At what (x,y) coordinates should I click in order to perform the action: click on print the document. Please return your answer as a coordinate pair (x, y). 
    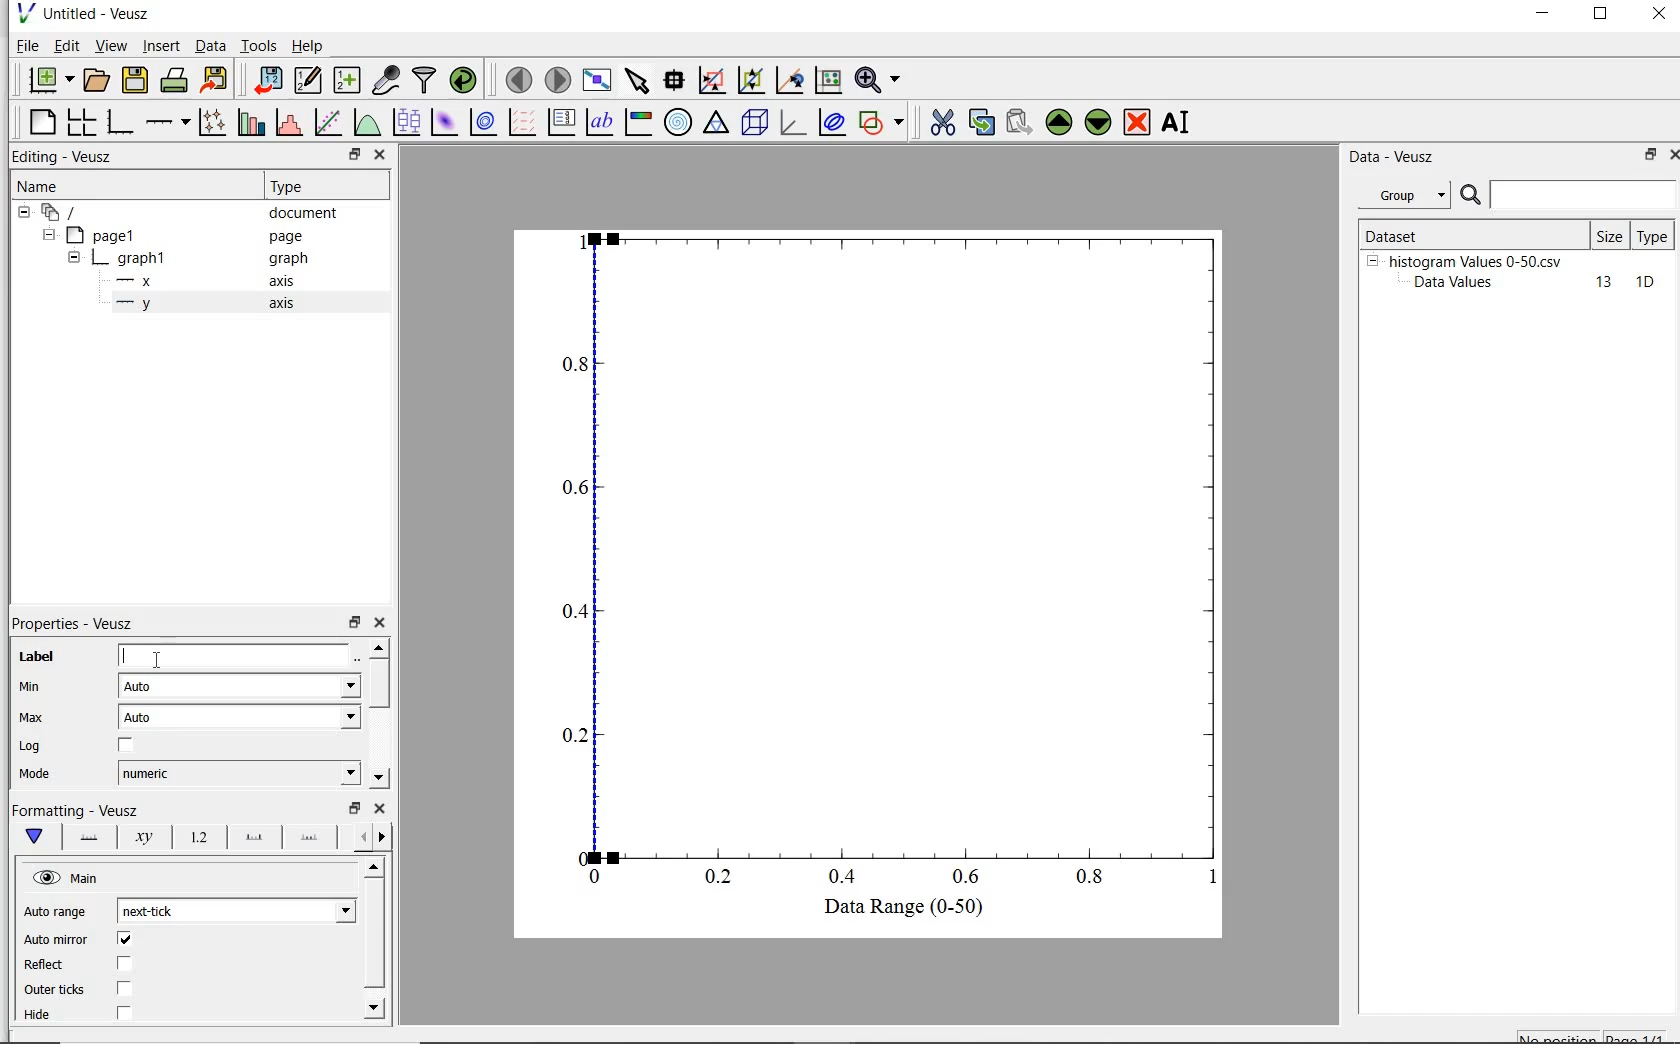
    Looking at the image, I should click on (175, 78).